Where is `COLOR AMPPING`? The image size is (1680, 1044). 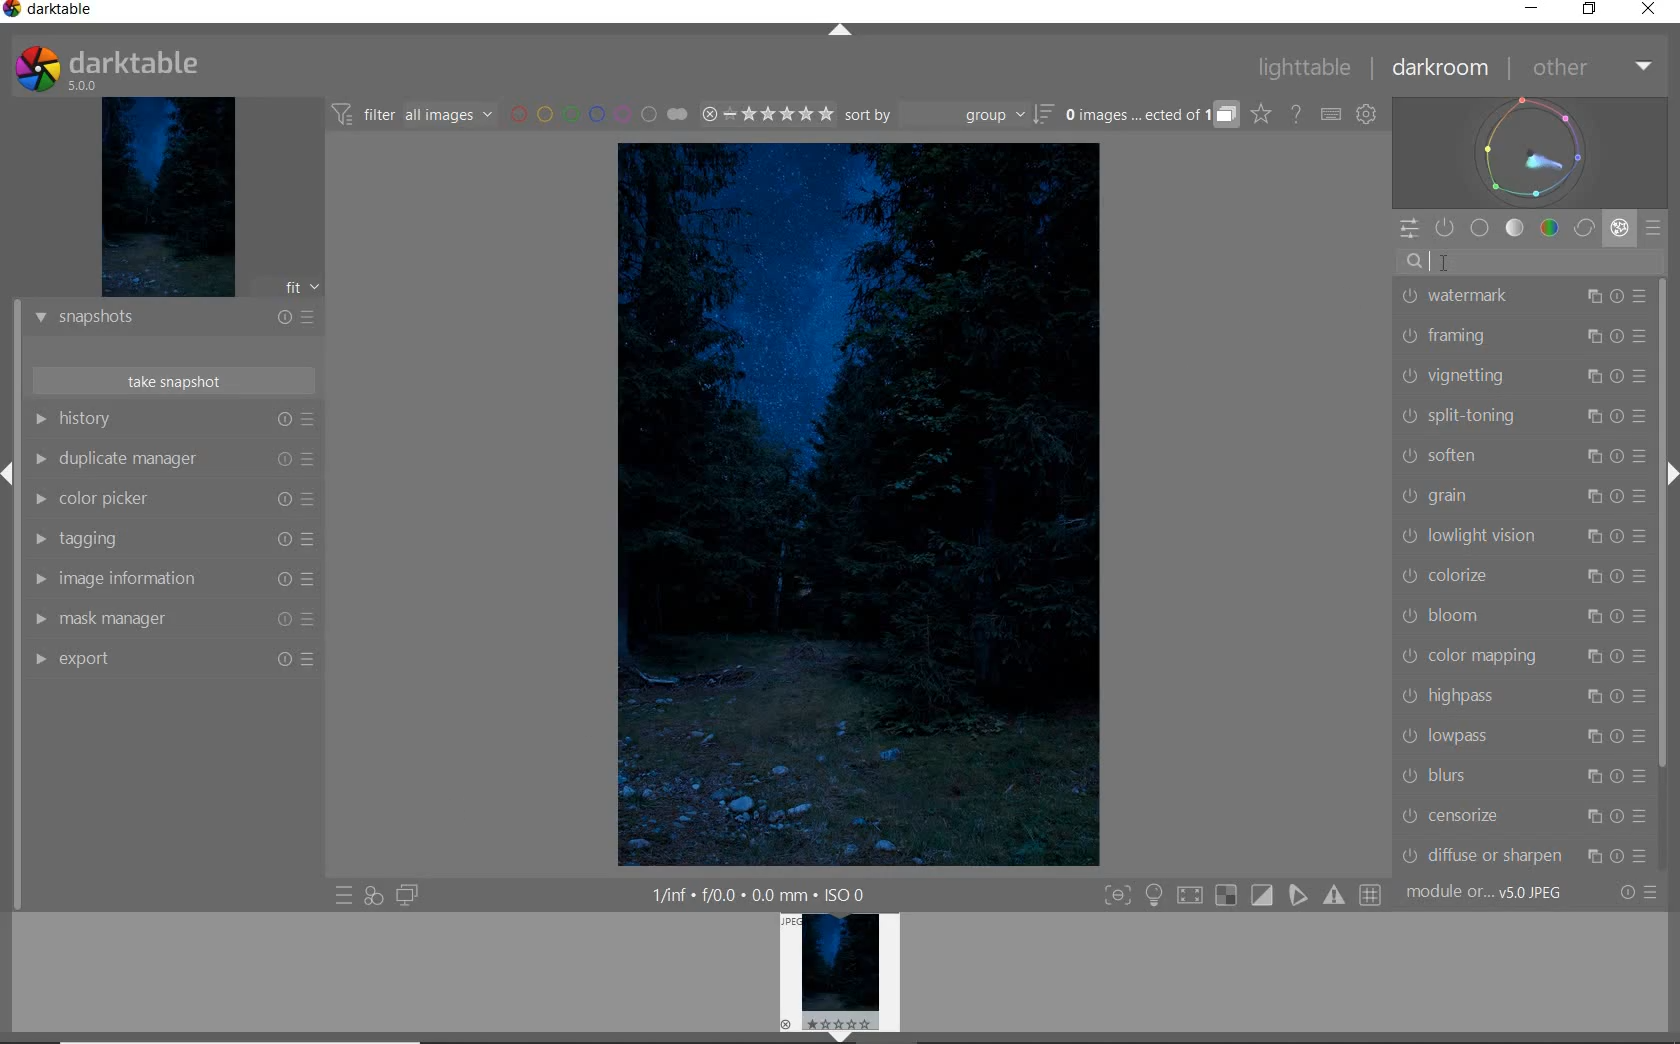 COLOR AMPPING is located at coordinates (1522, 655).